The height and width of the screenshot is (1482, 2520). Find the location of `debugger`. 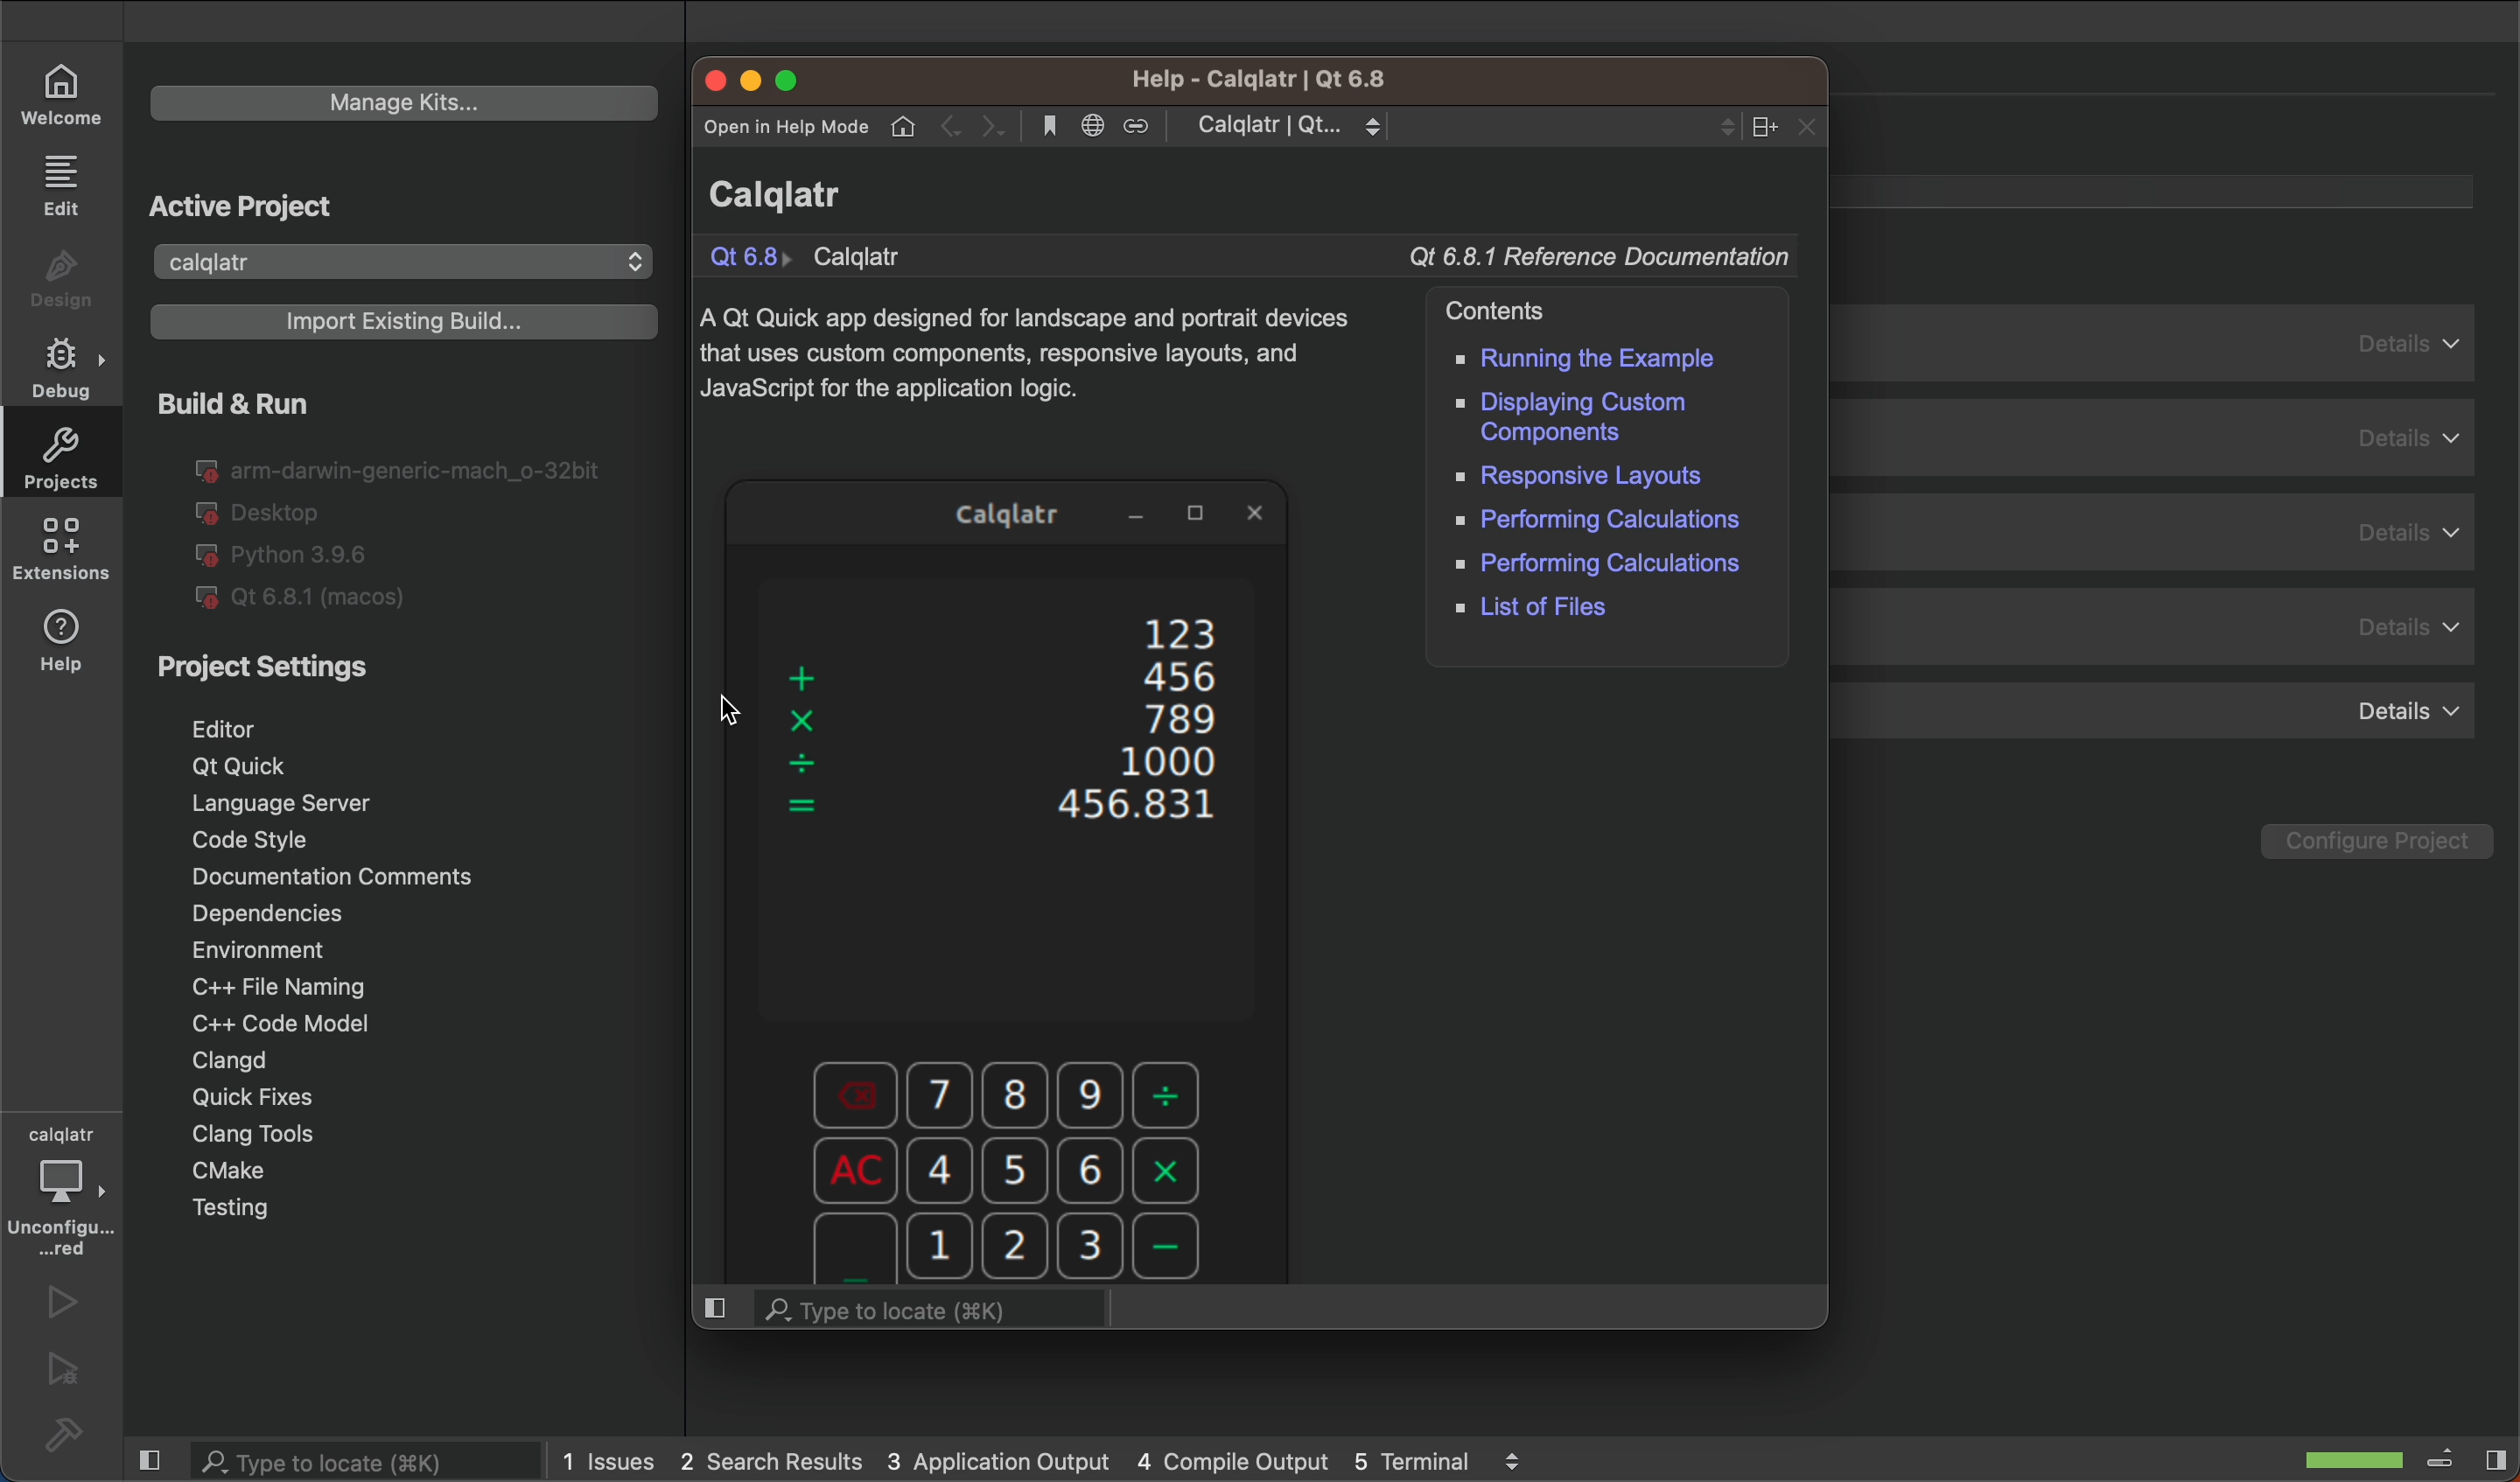

debugger is located at coordinates (65, 1190).